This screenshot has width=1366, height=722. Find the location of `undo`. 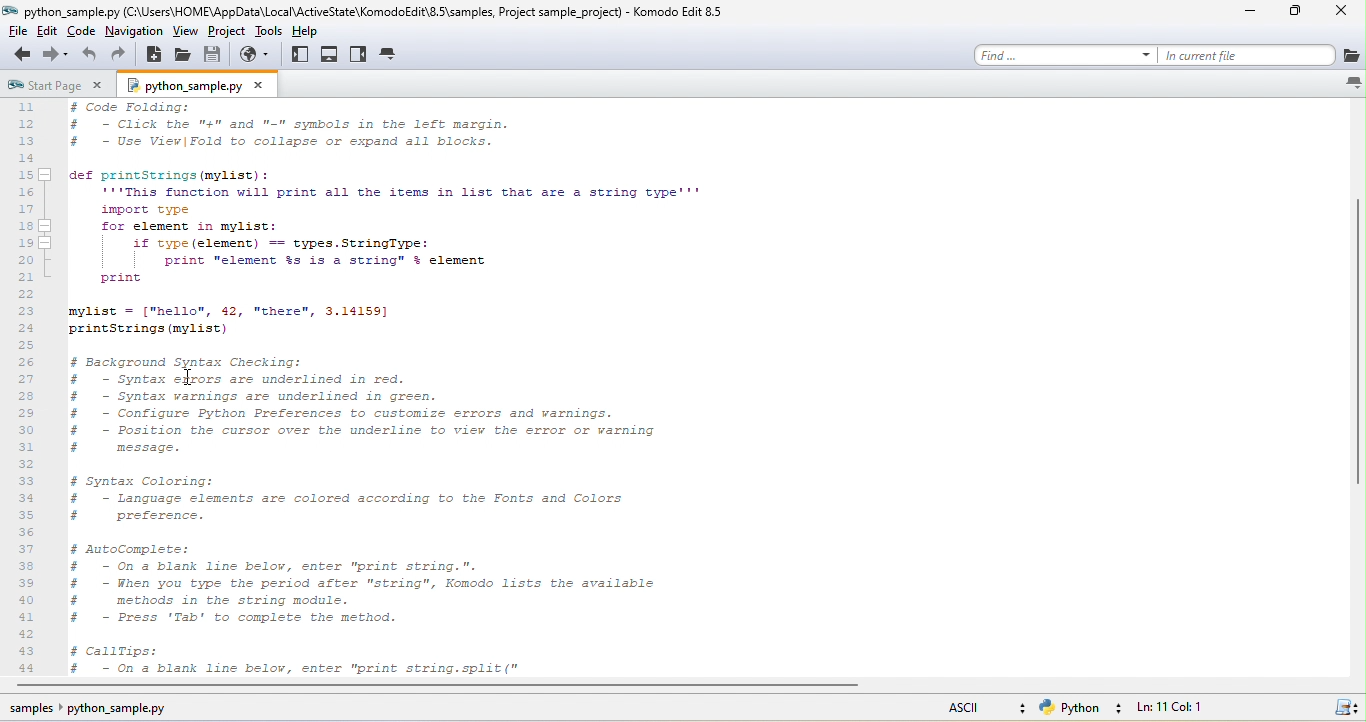

undo is located at coordinates (92, 57).